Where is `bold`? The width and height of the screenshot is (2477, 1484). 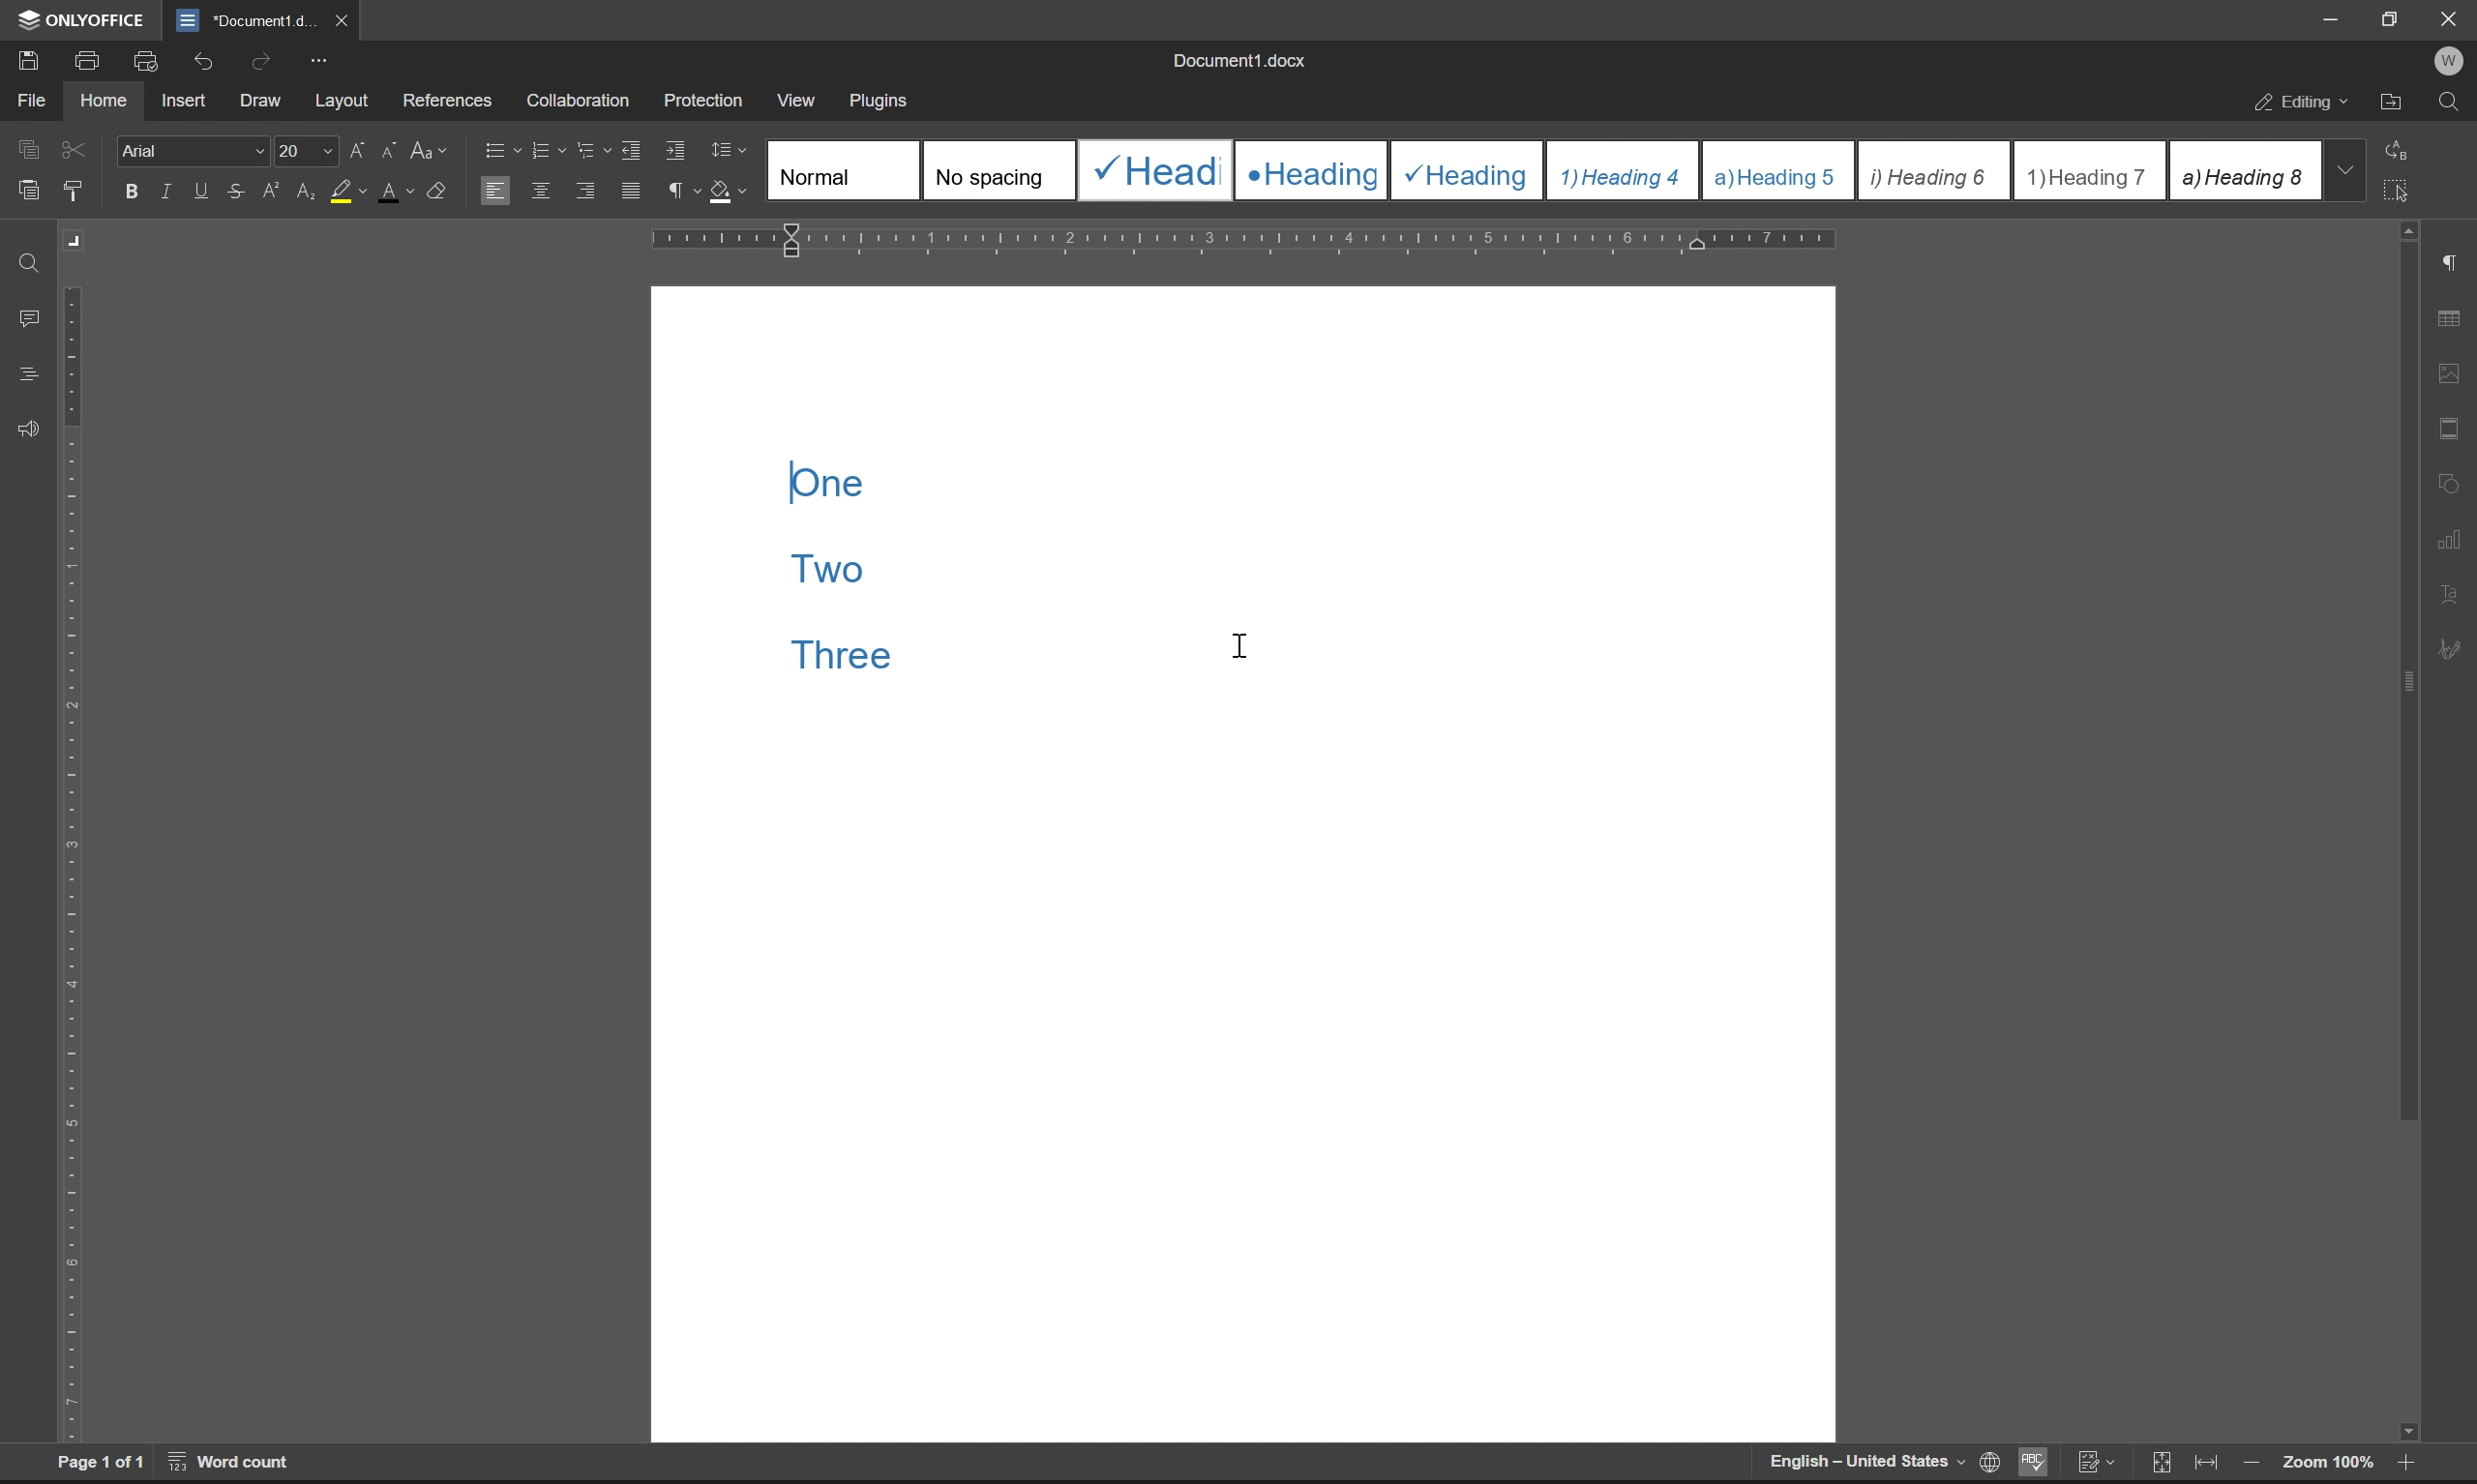
bold is located at coordinates (132, 192).